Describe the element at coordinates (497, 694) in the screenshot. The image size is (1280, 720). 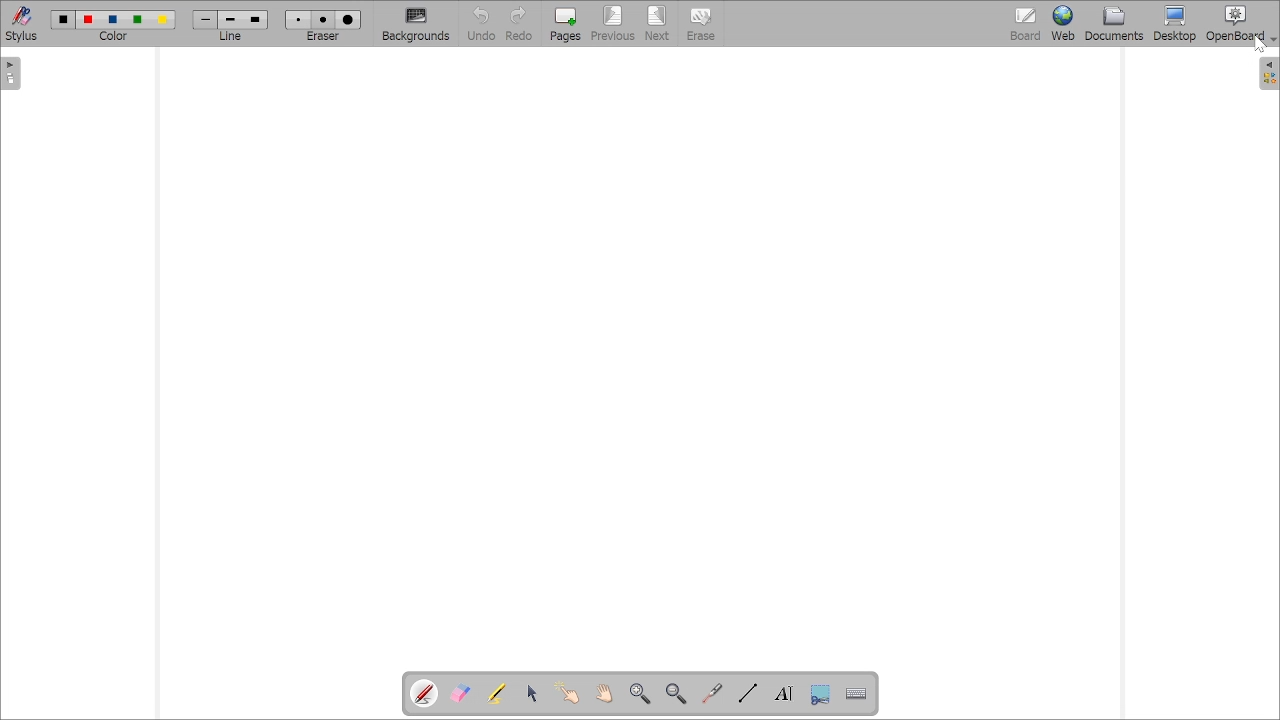
I see `Highlight` at that location.